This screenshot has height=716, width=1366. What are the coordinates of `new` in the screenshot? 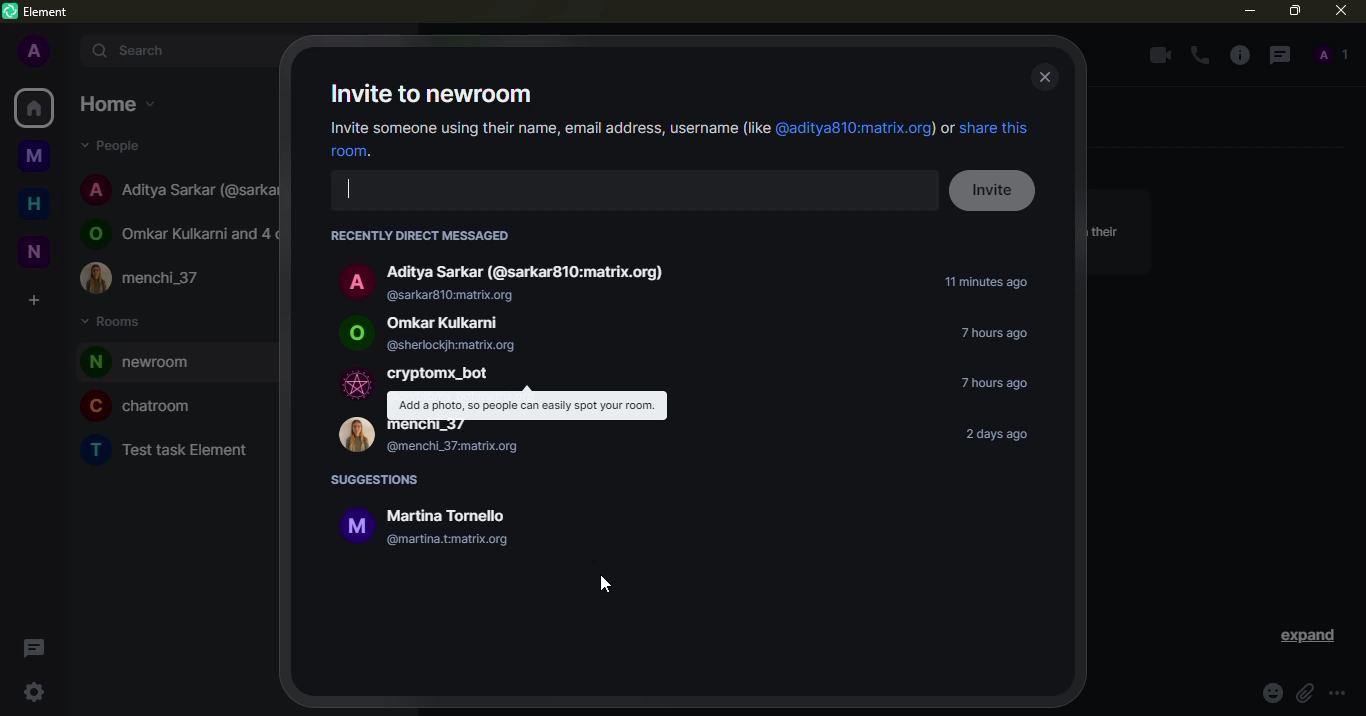 It's located at (35, 251).